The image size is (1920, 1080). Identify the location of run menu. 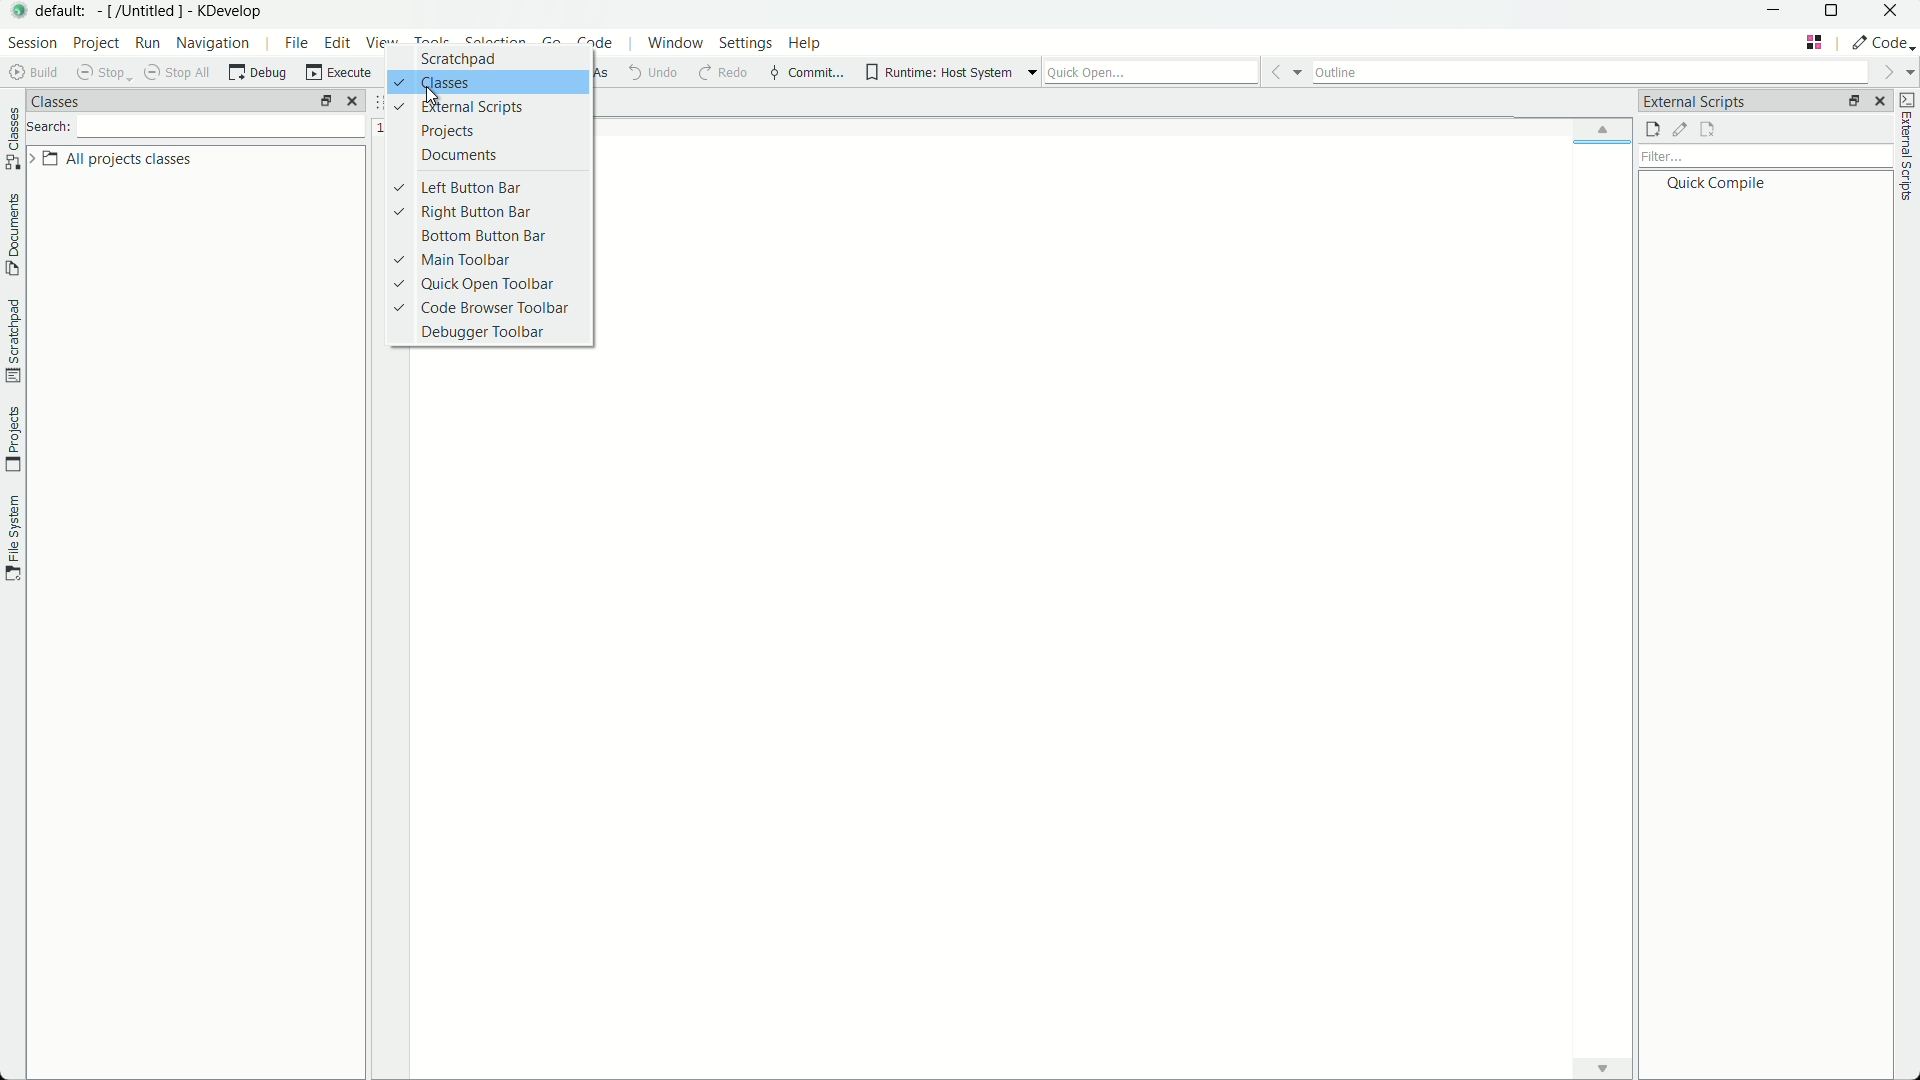
(144, 41).